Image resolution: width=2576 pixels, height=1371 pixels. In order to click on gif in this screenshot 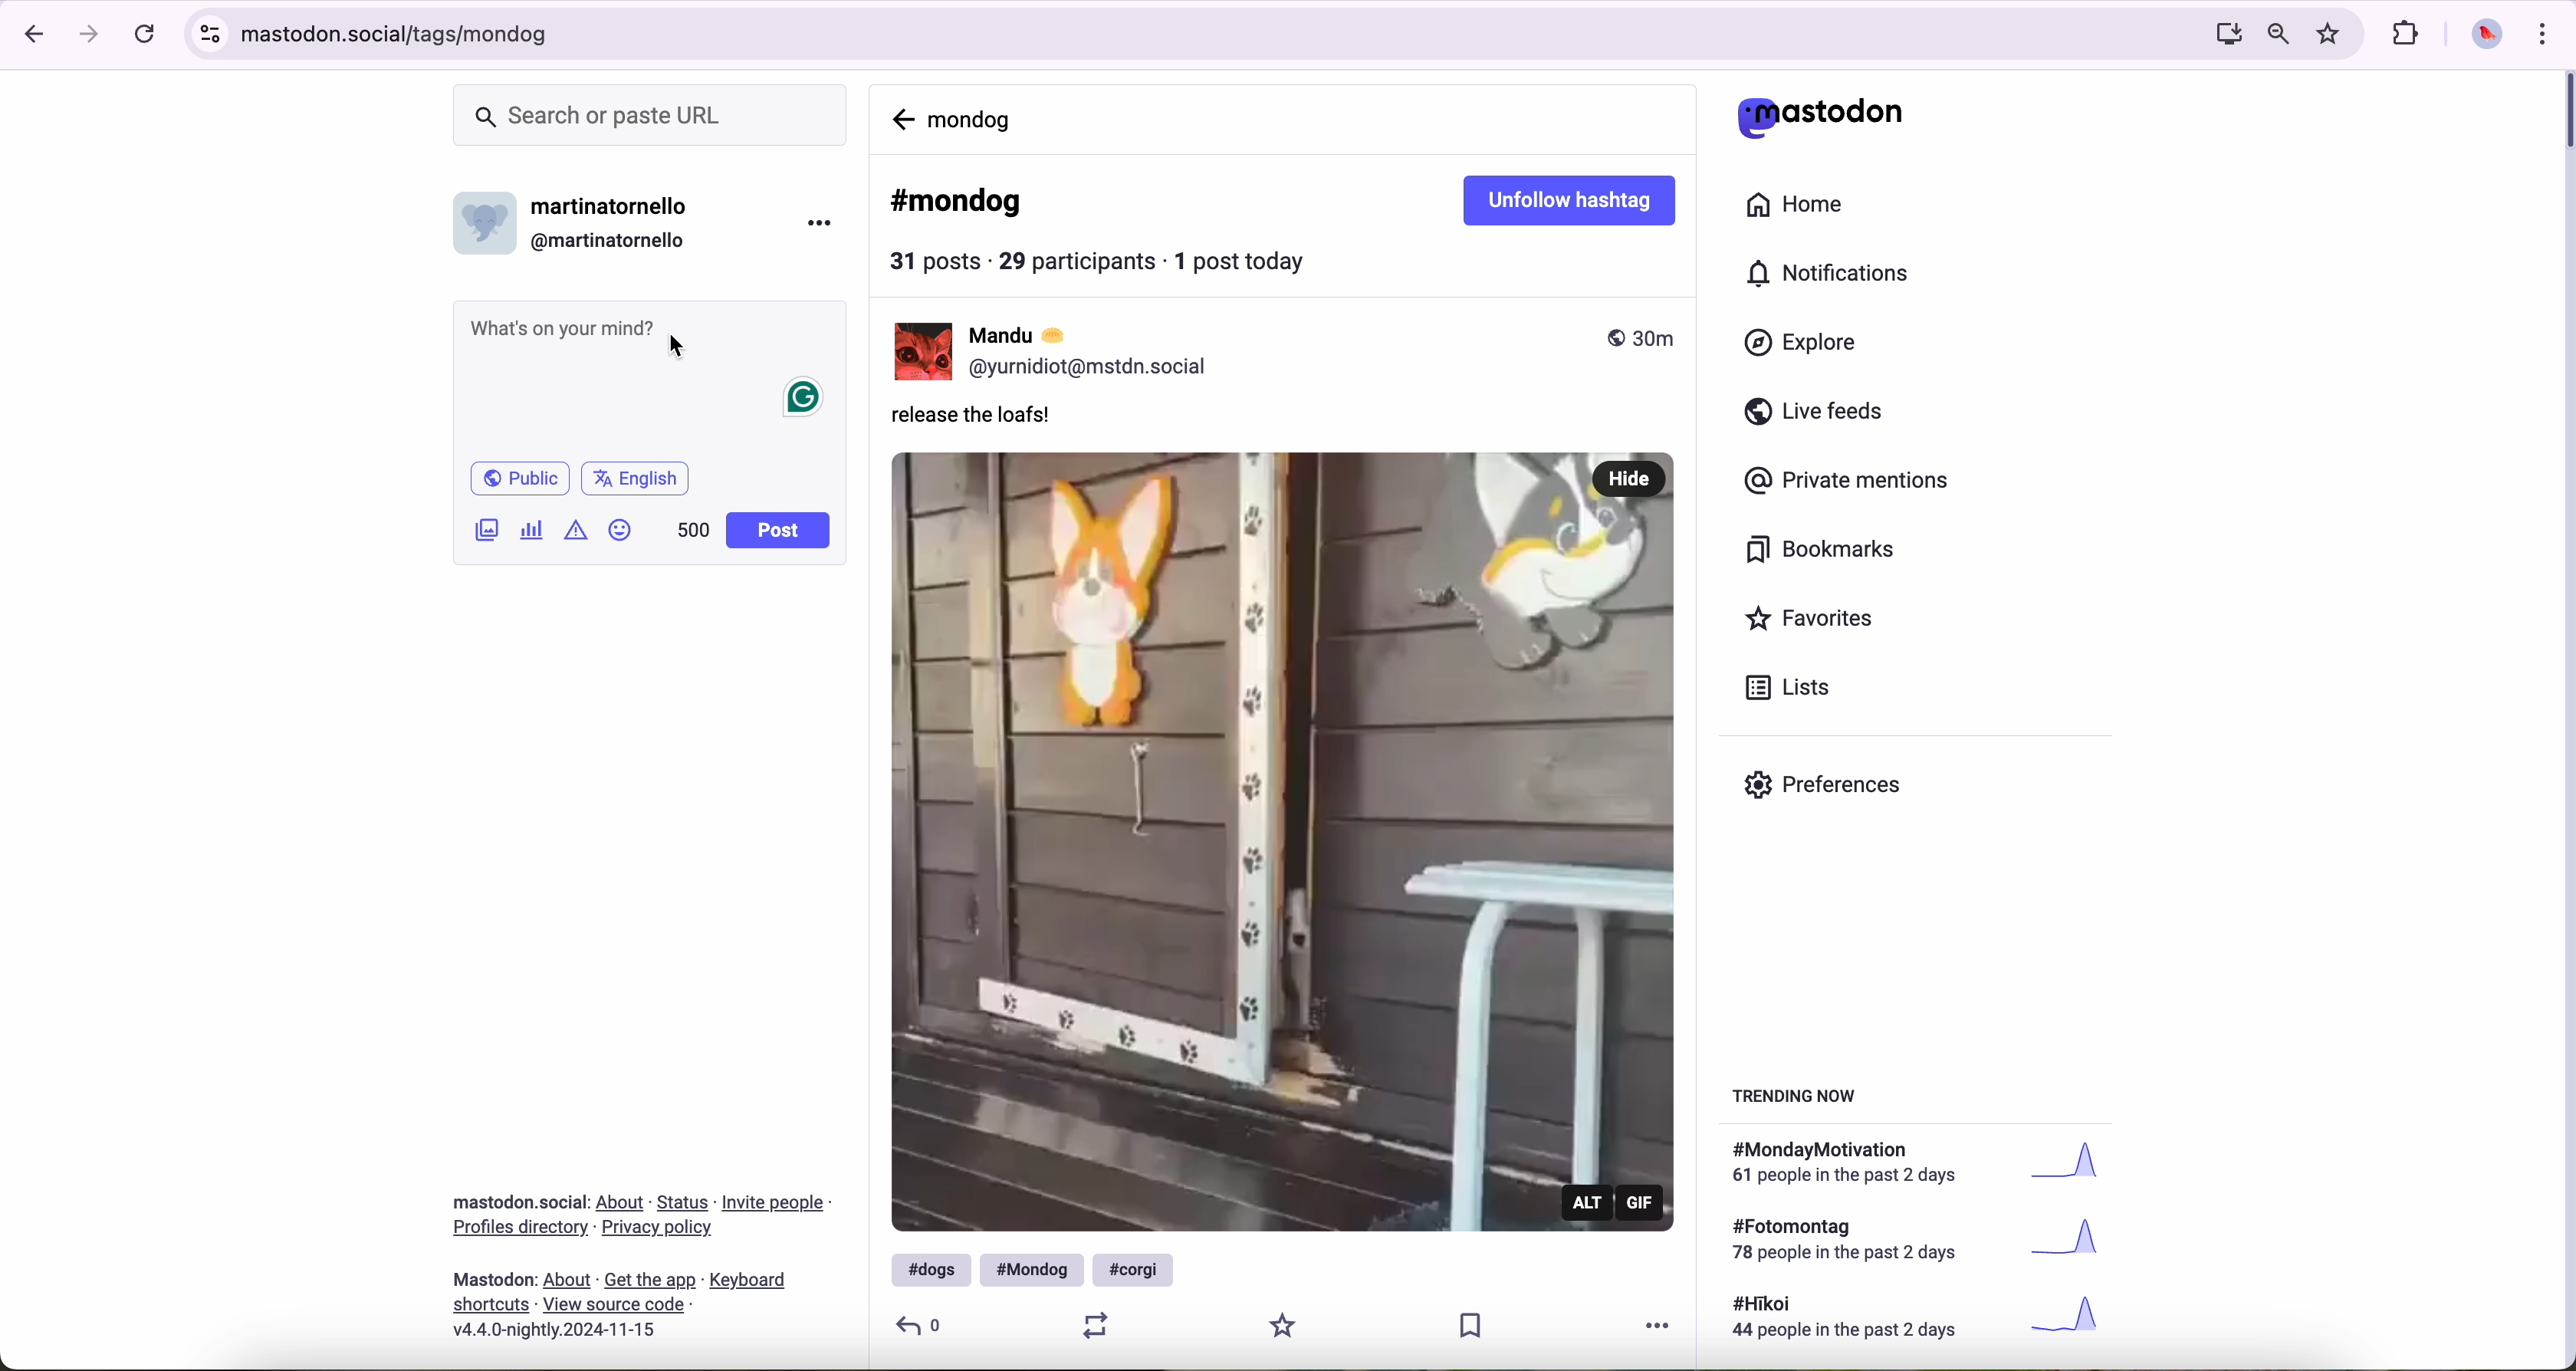, I will do `click(1643, 1203)`.